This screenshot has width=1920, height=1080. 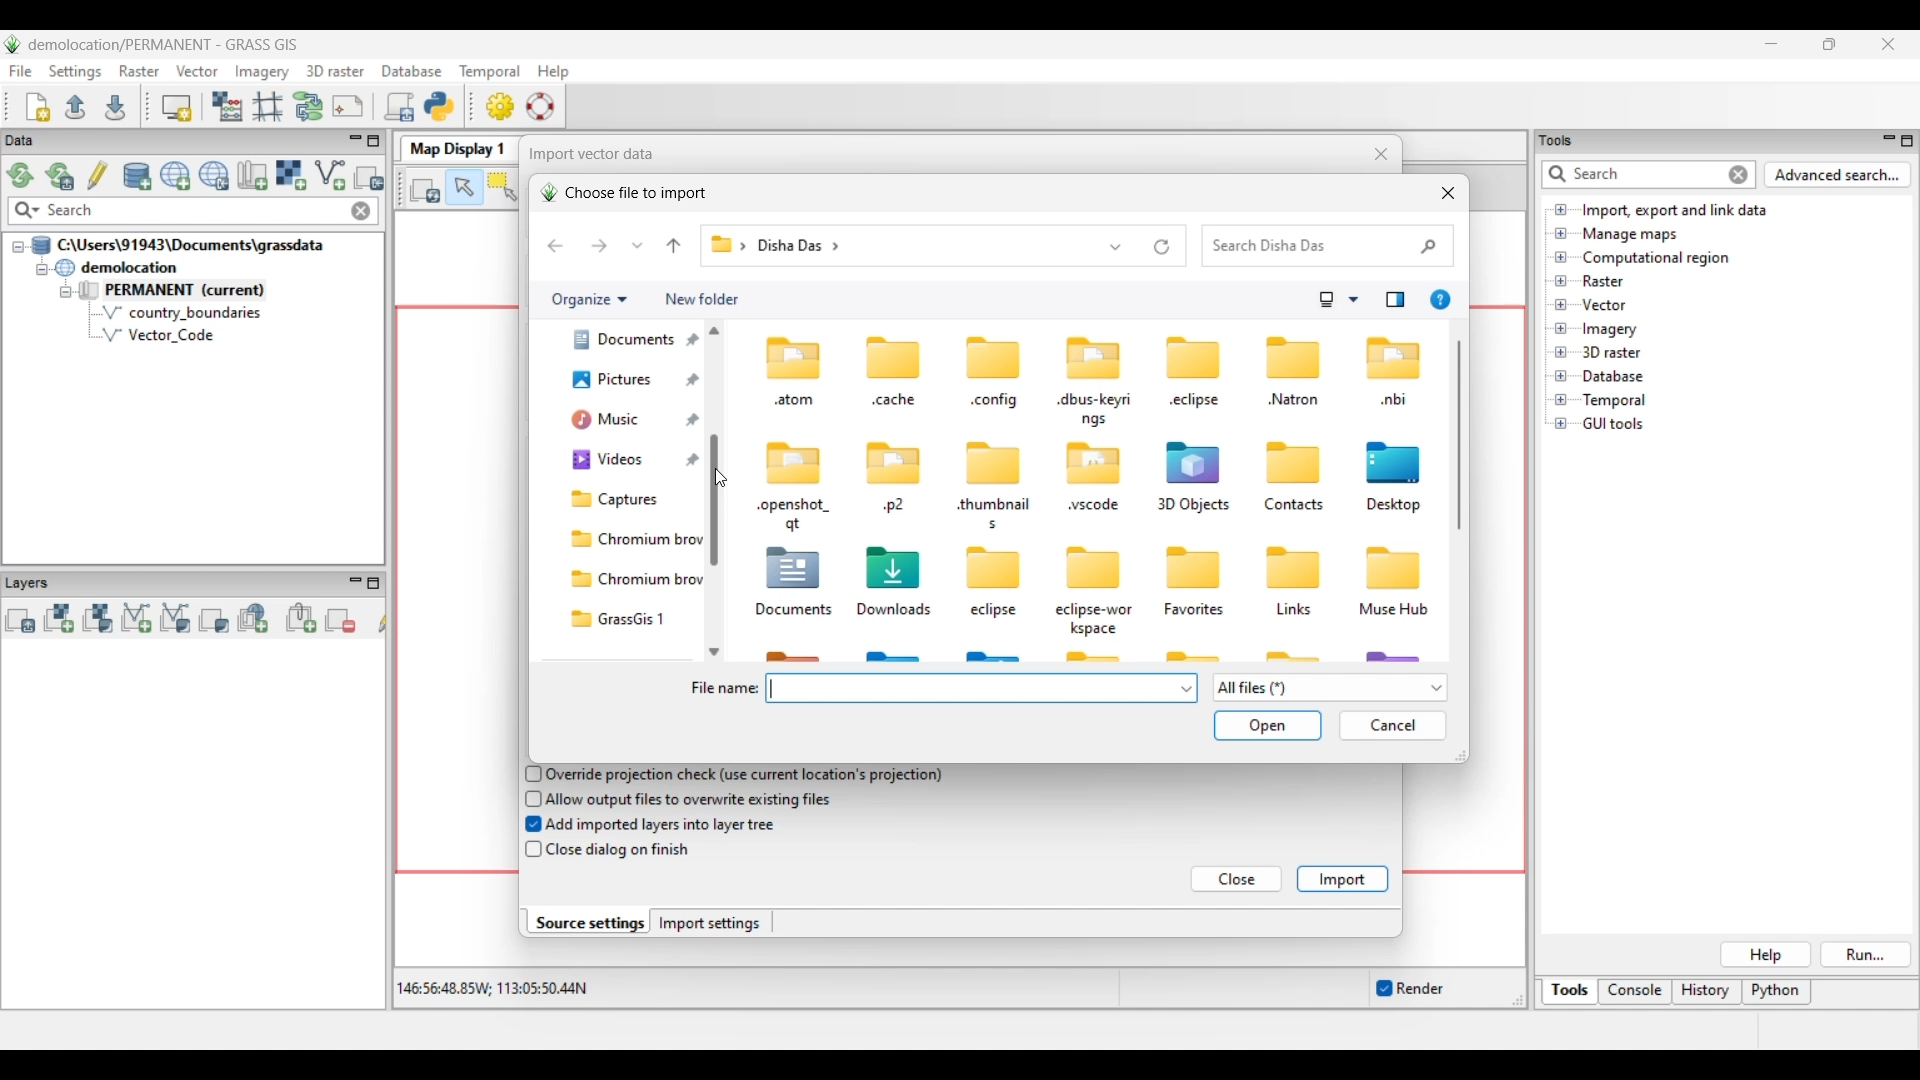 I want to click on Imagery menu, so click(x=263, y=72).